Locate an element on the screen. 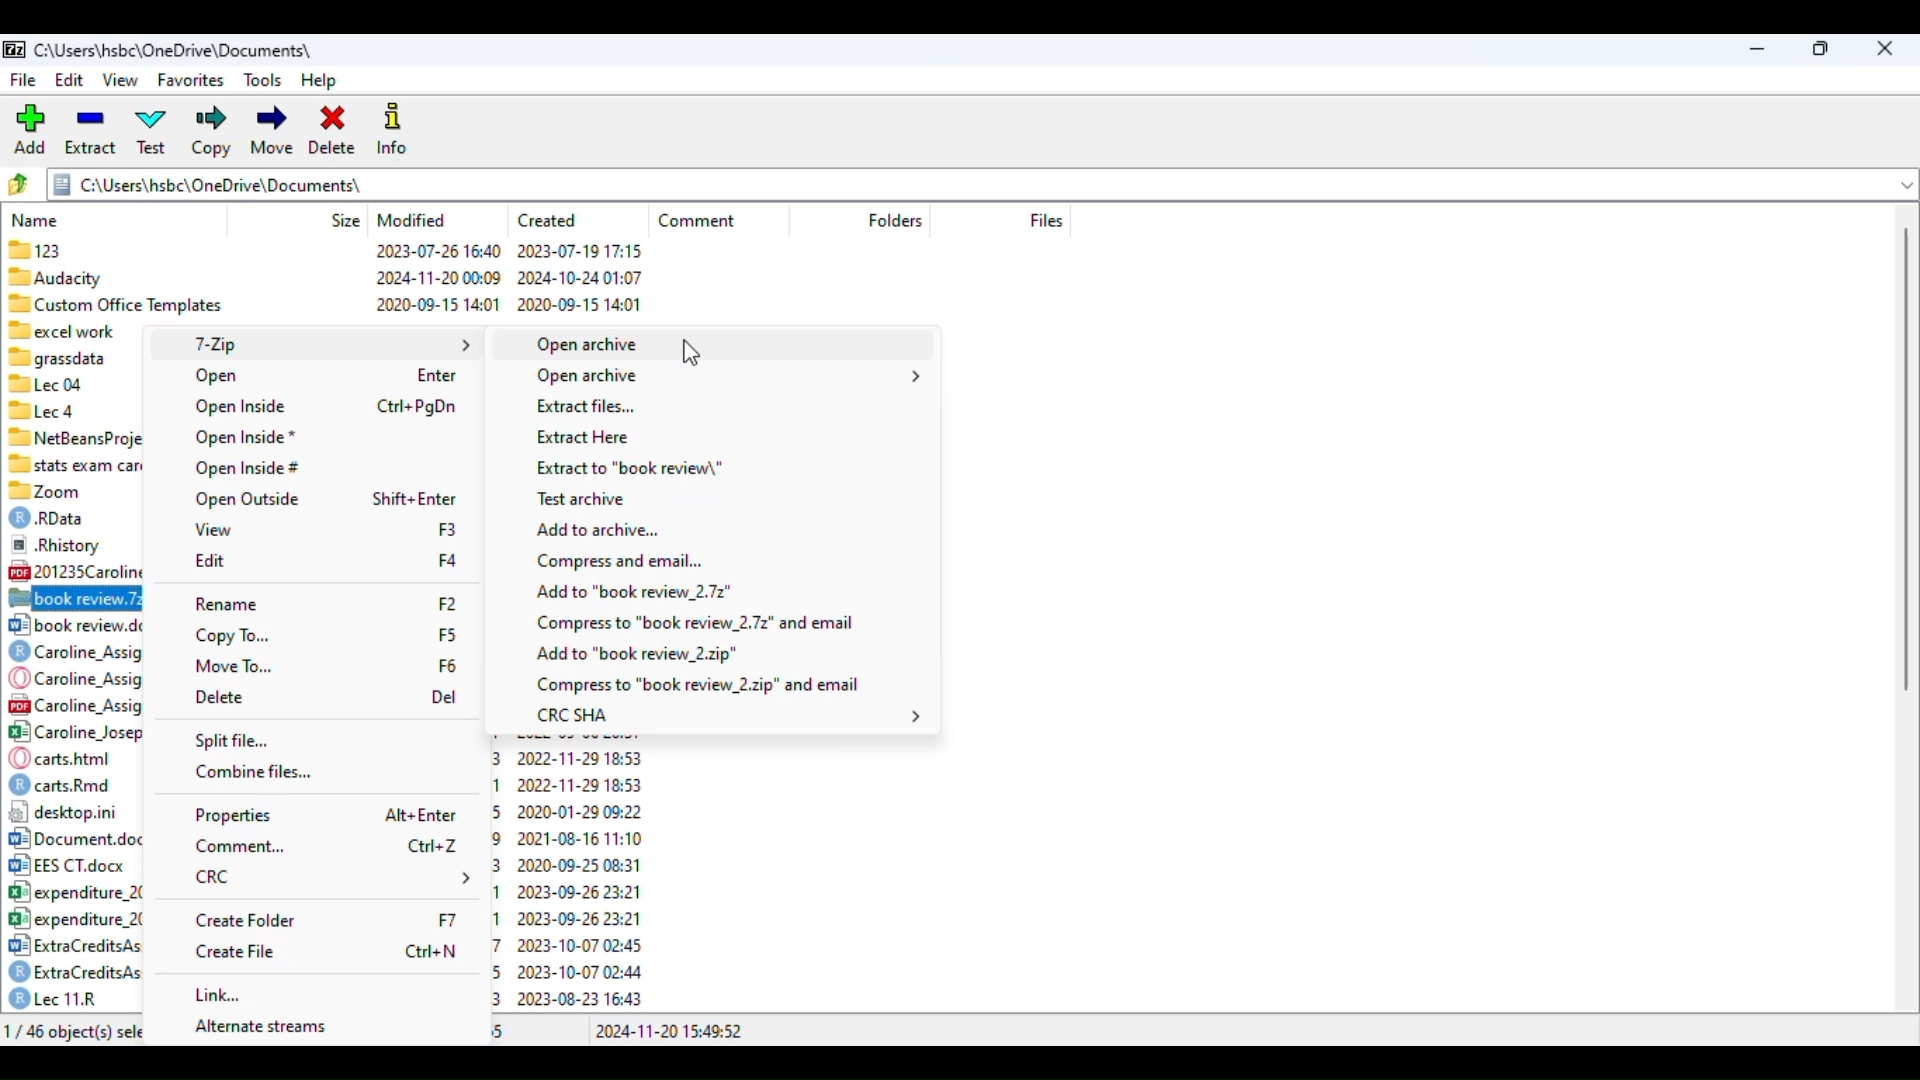 The height and width of the screenshot is (1080, 1920). extract here is located at coordinates (581, 437).